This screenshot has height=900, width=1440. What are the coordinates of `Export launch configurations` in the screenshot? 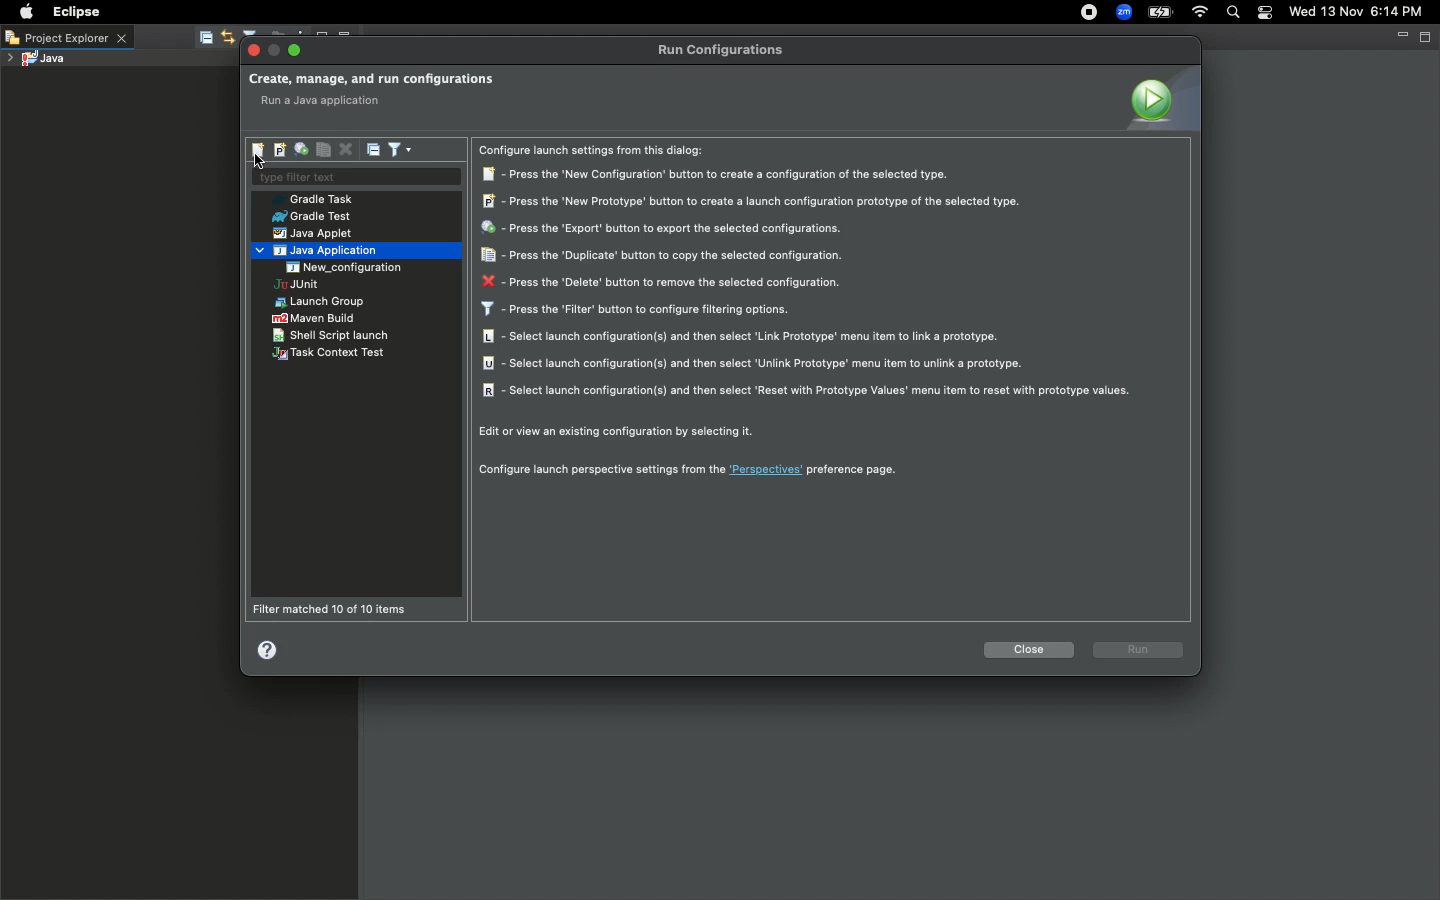 It's located at (300, 150).